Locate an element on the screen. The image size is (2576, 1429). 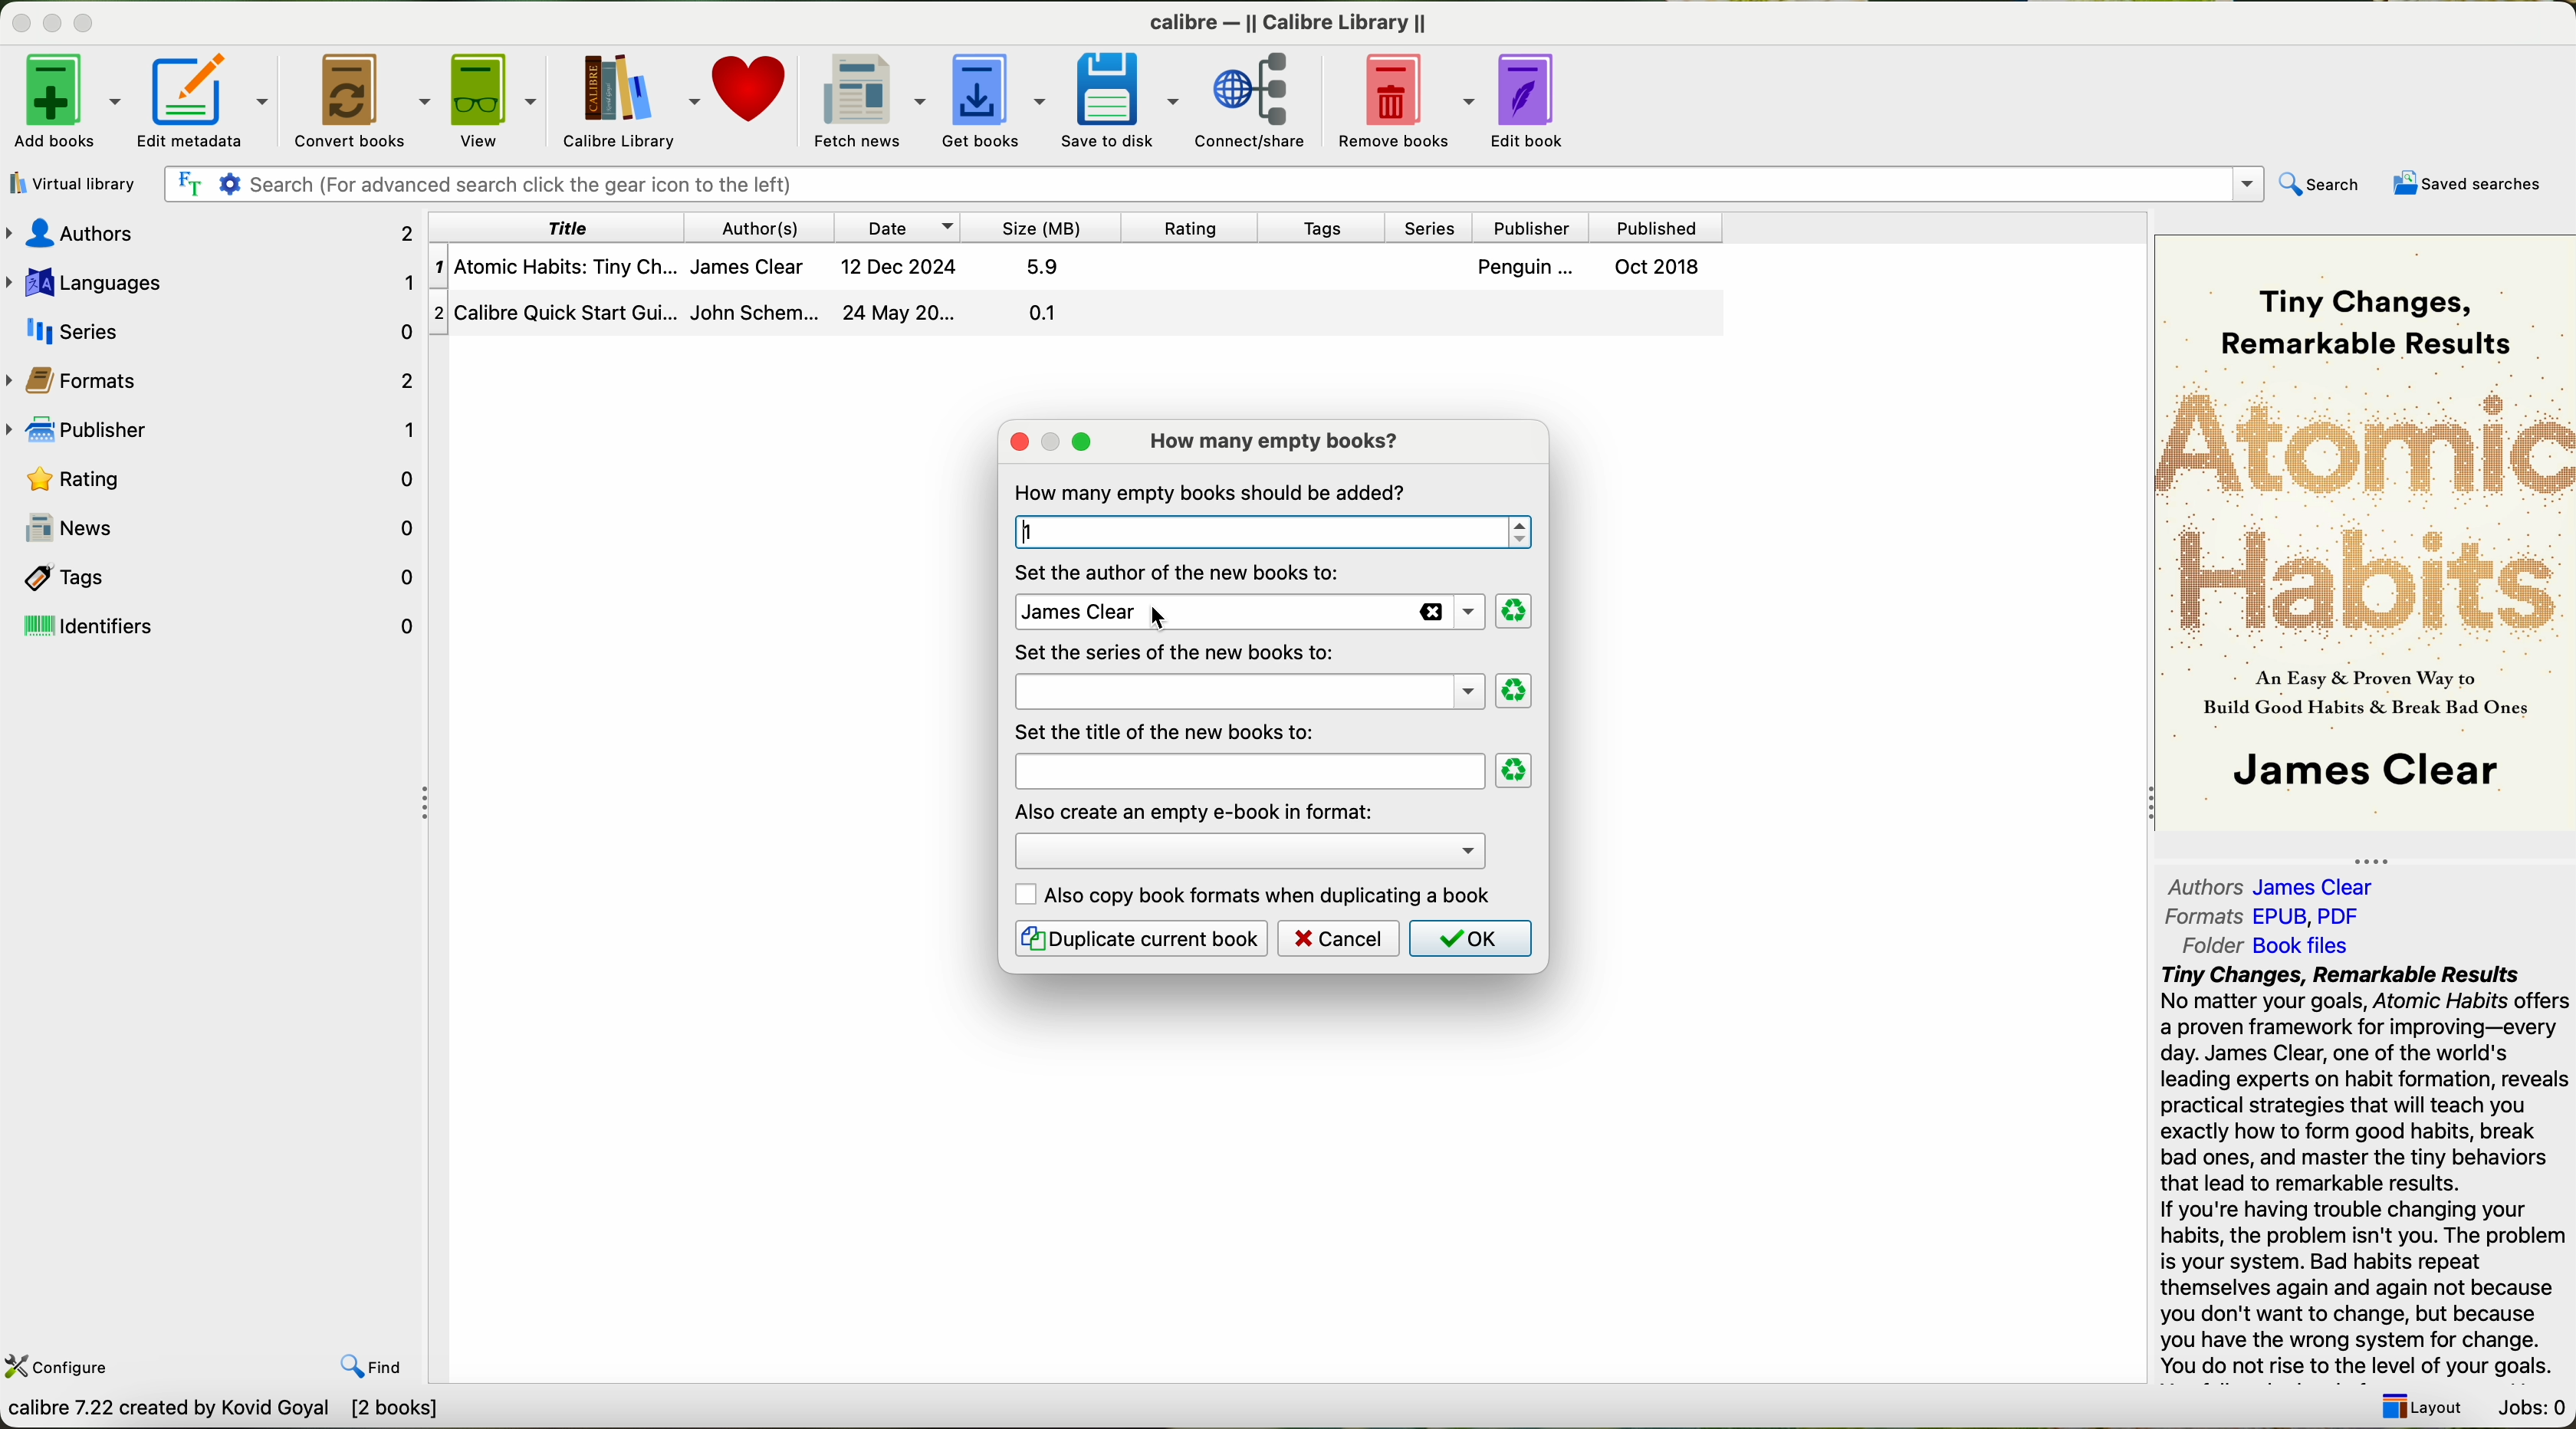
publisher is located at coordinates (213, 426).